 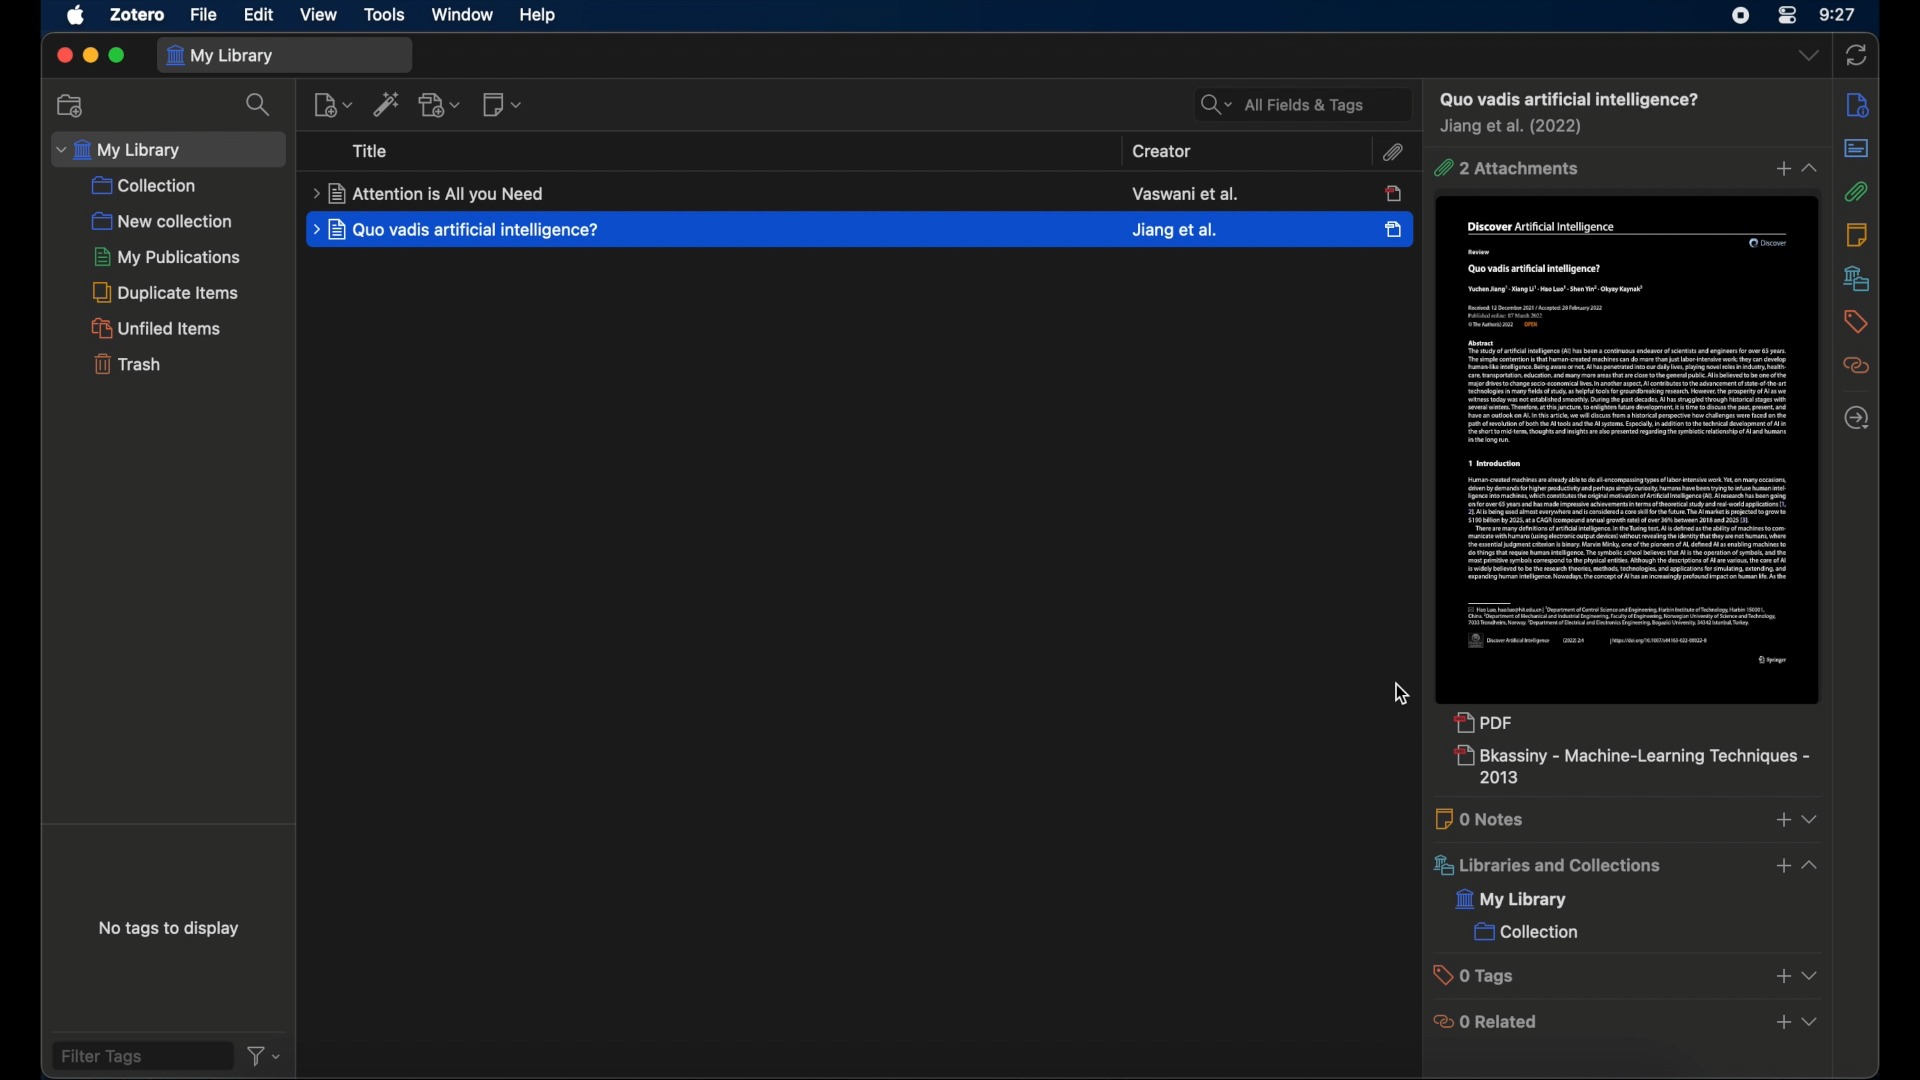 What do you see at coordinates (264, 1057) in the screenshot?
I see `filter dropdown` at bounding box center [264, 1057].